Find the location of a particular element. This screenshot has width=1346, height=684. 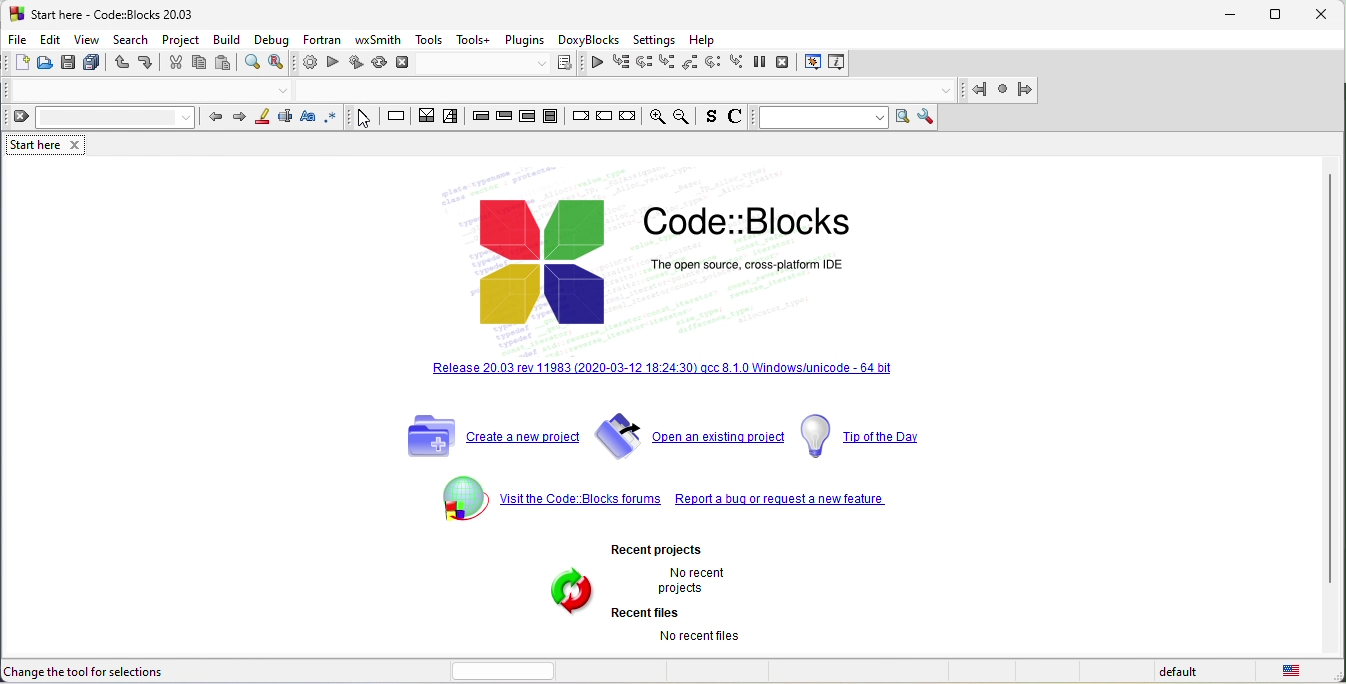

match case is located at coordinates (308, 117).